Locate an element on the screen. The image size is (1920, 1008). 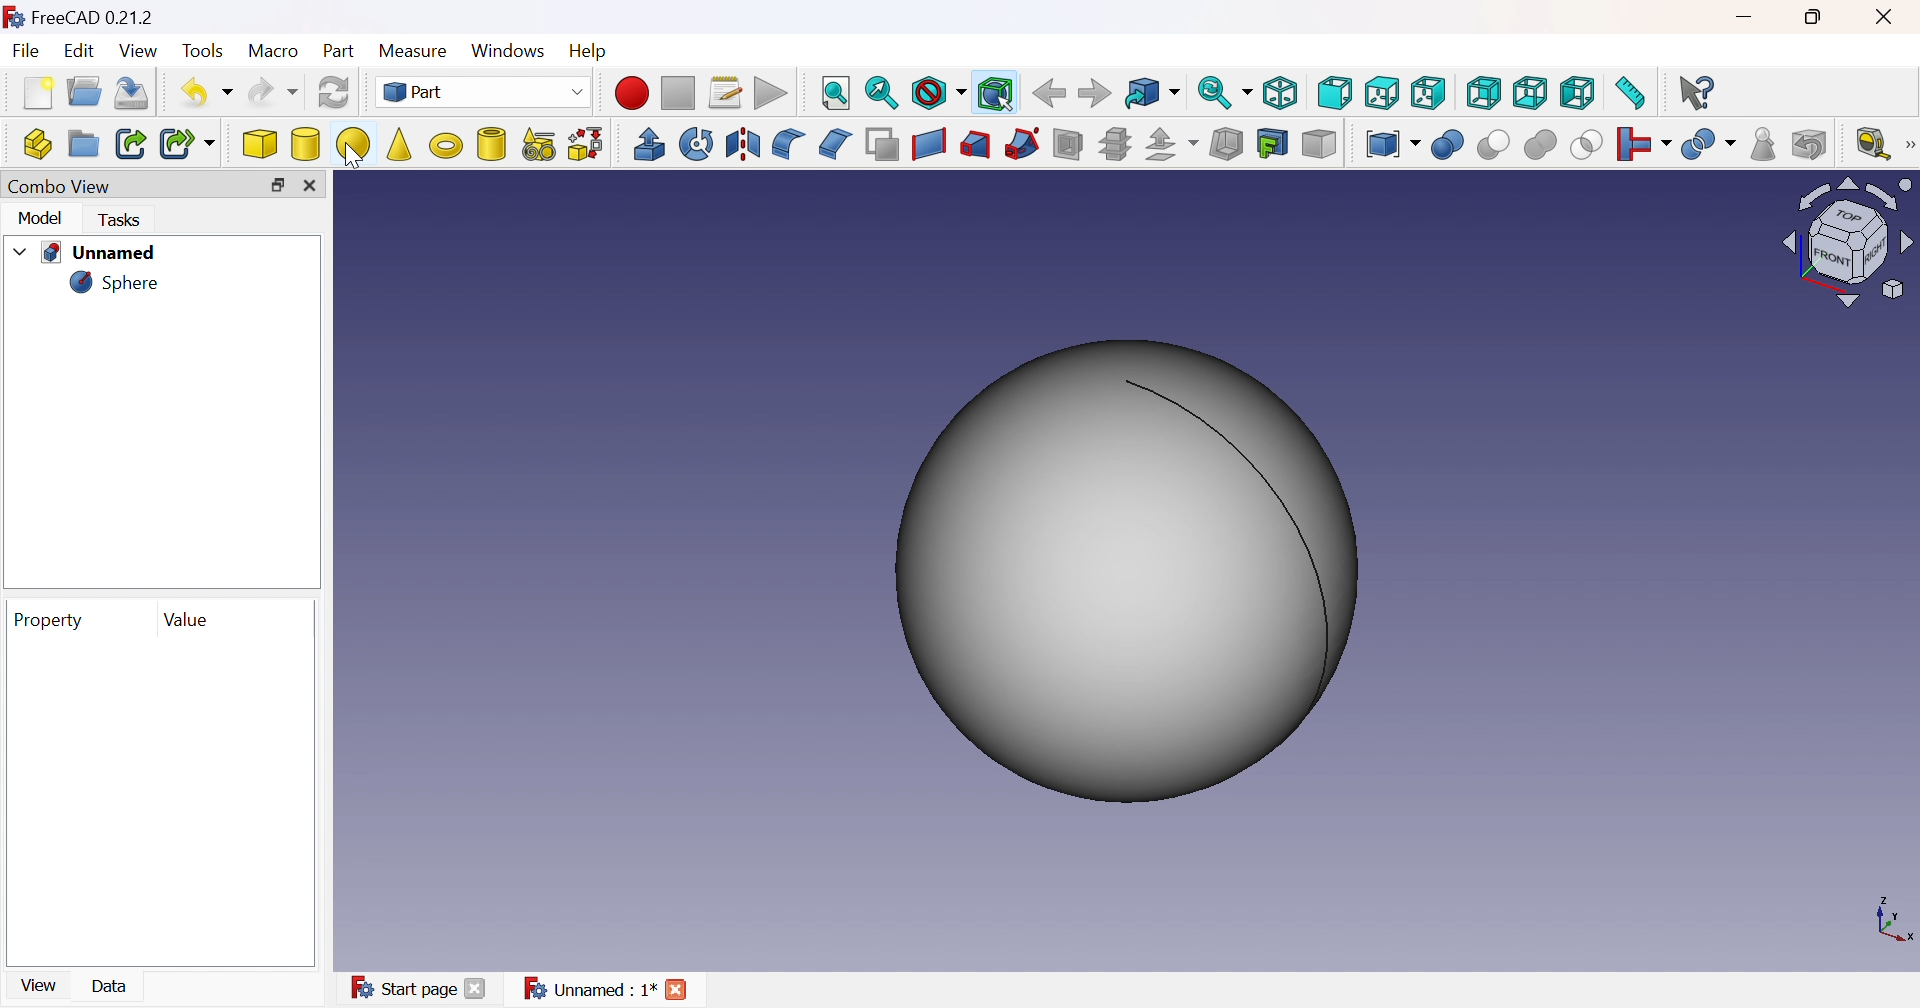
Revolve is located at coordinates (699, 141).